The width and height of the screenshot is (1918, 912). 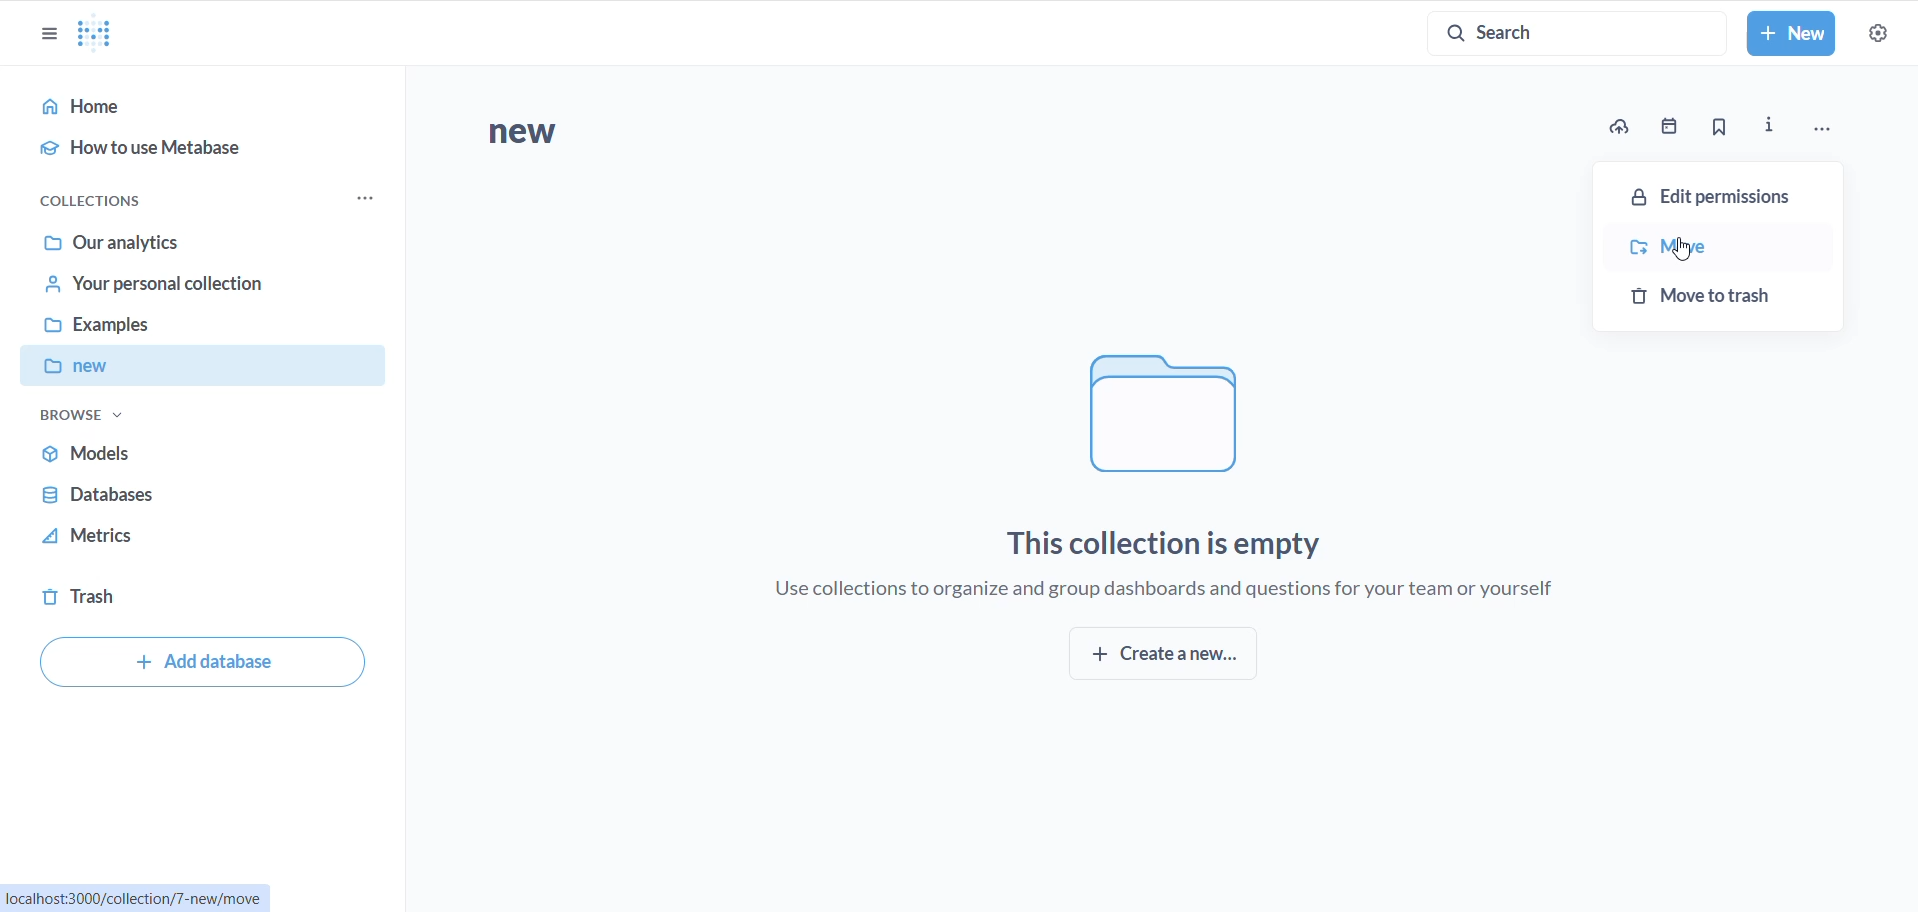 I want to click on our analytics , so click(x=188, y=241).